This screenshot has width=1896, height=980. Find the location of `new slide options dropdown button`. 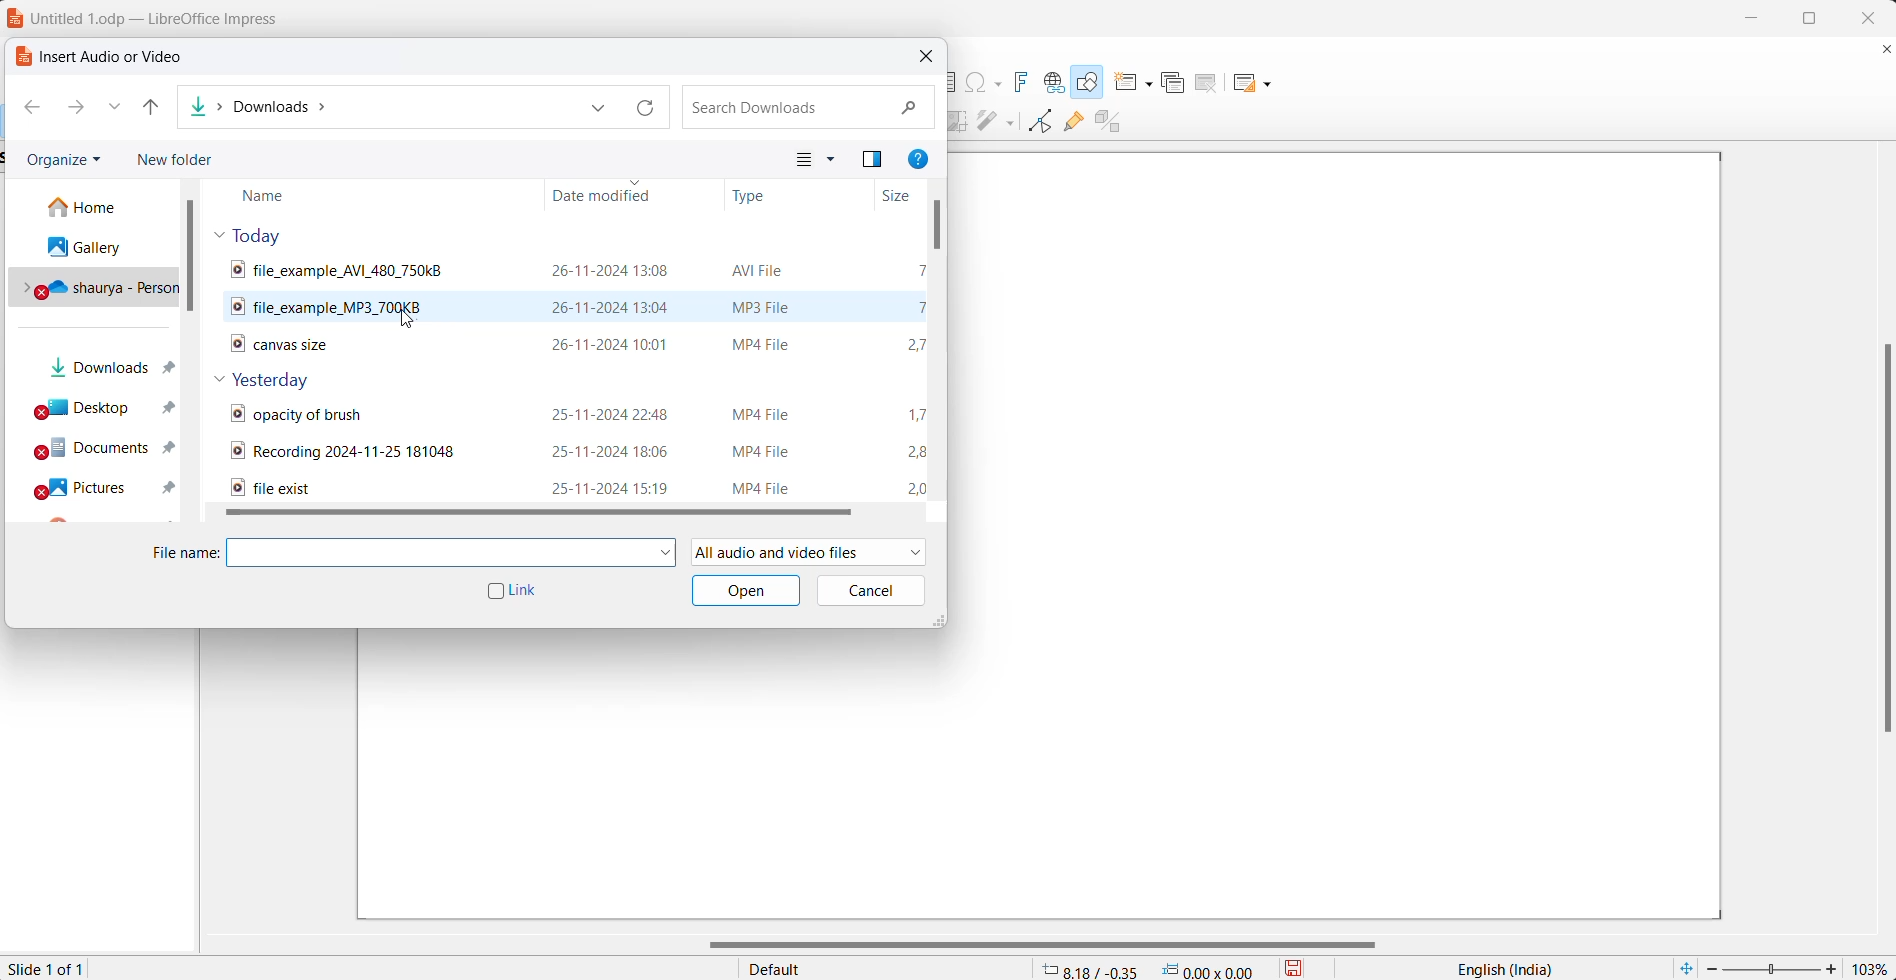

new slide options dropdown button is located at coordinates (1152, 80).